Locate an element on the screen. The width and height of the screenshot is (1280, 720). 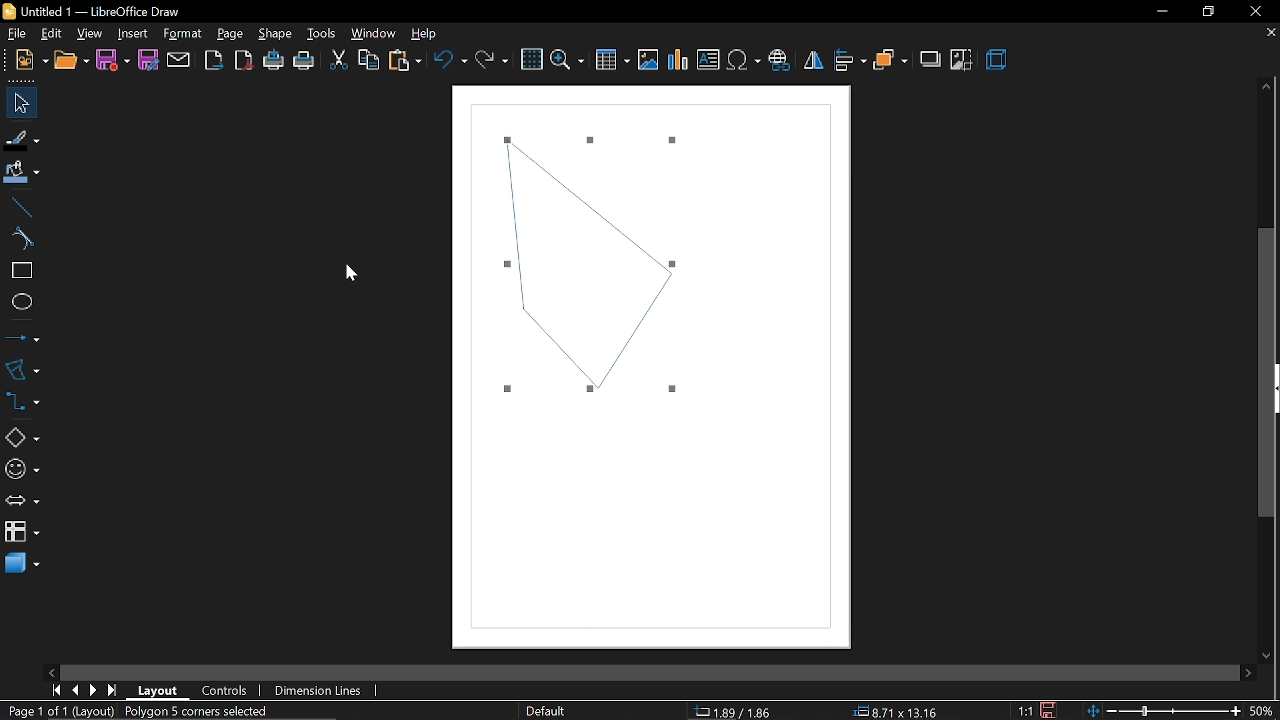
redo is located at coordinates (491, 58).